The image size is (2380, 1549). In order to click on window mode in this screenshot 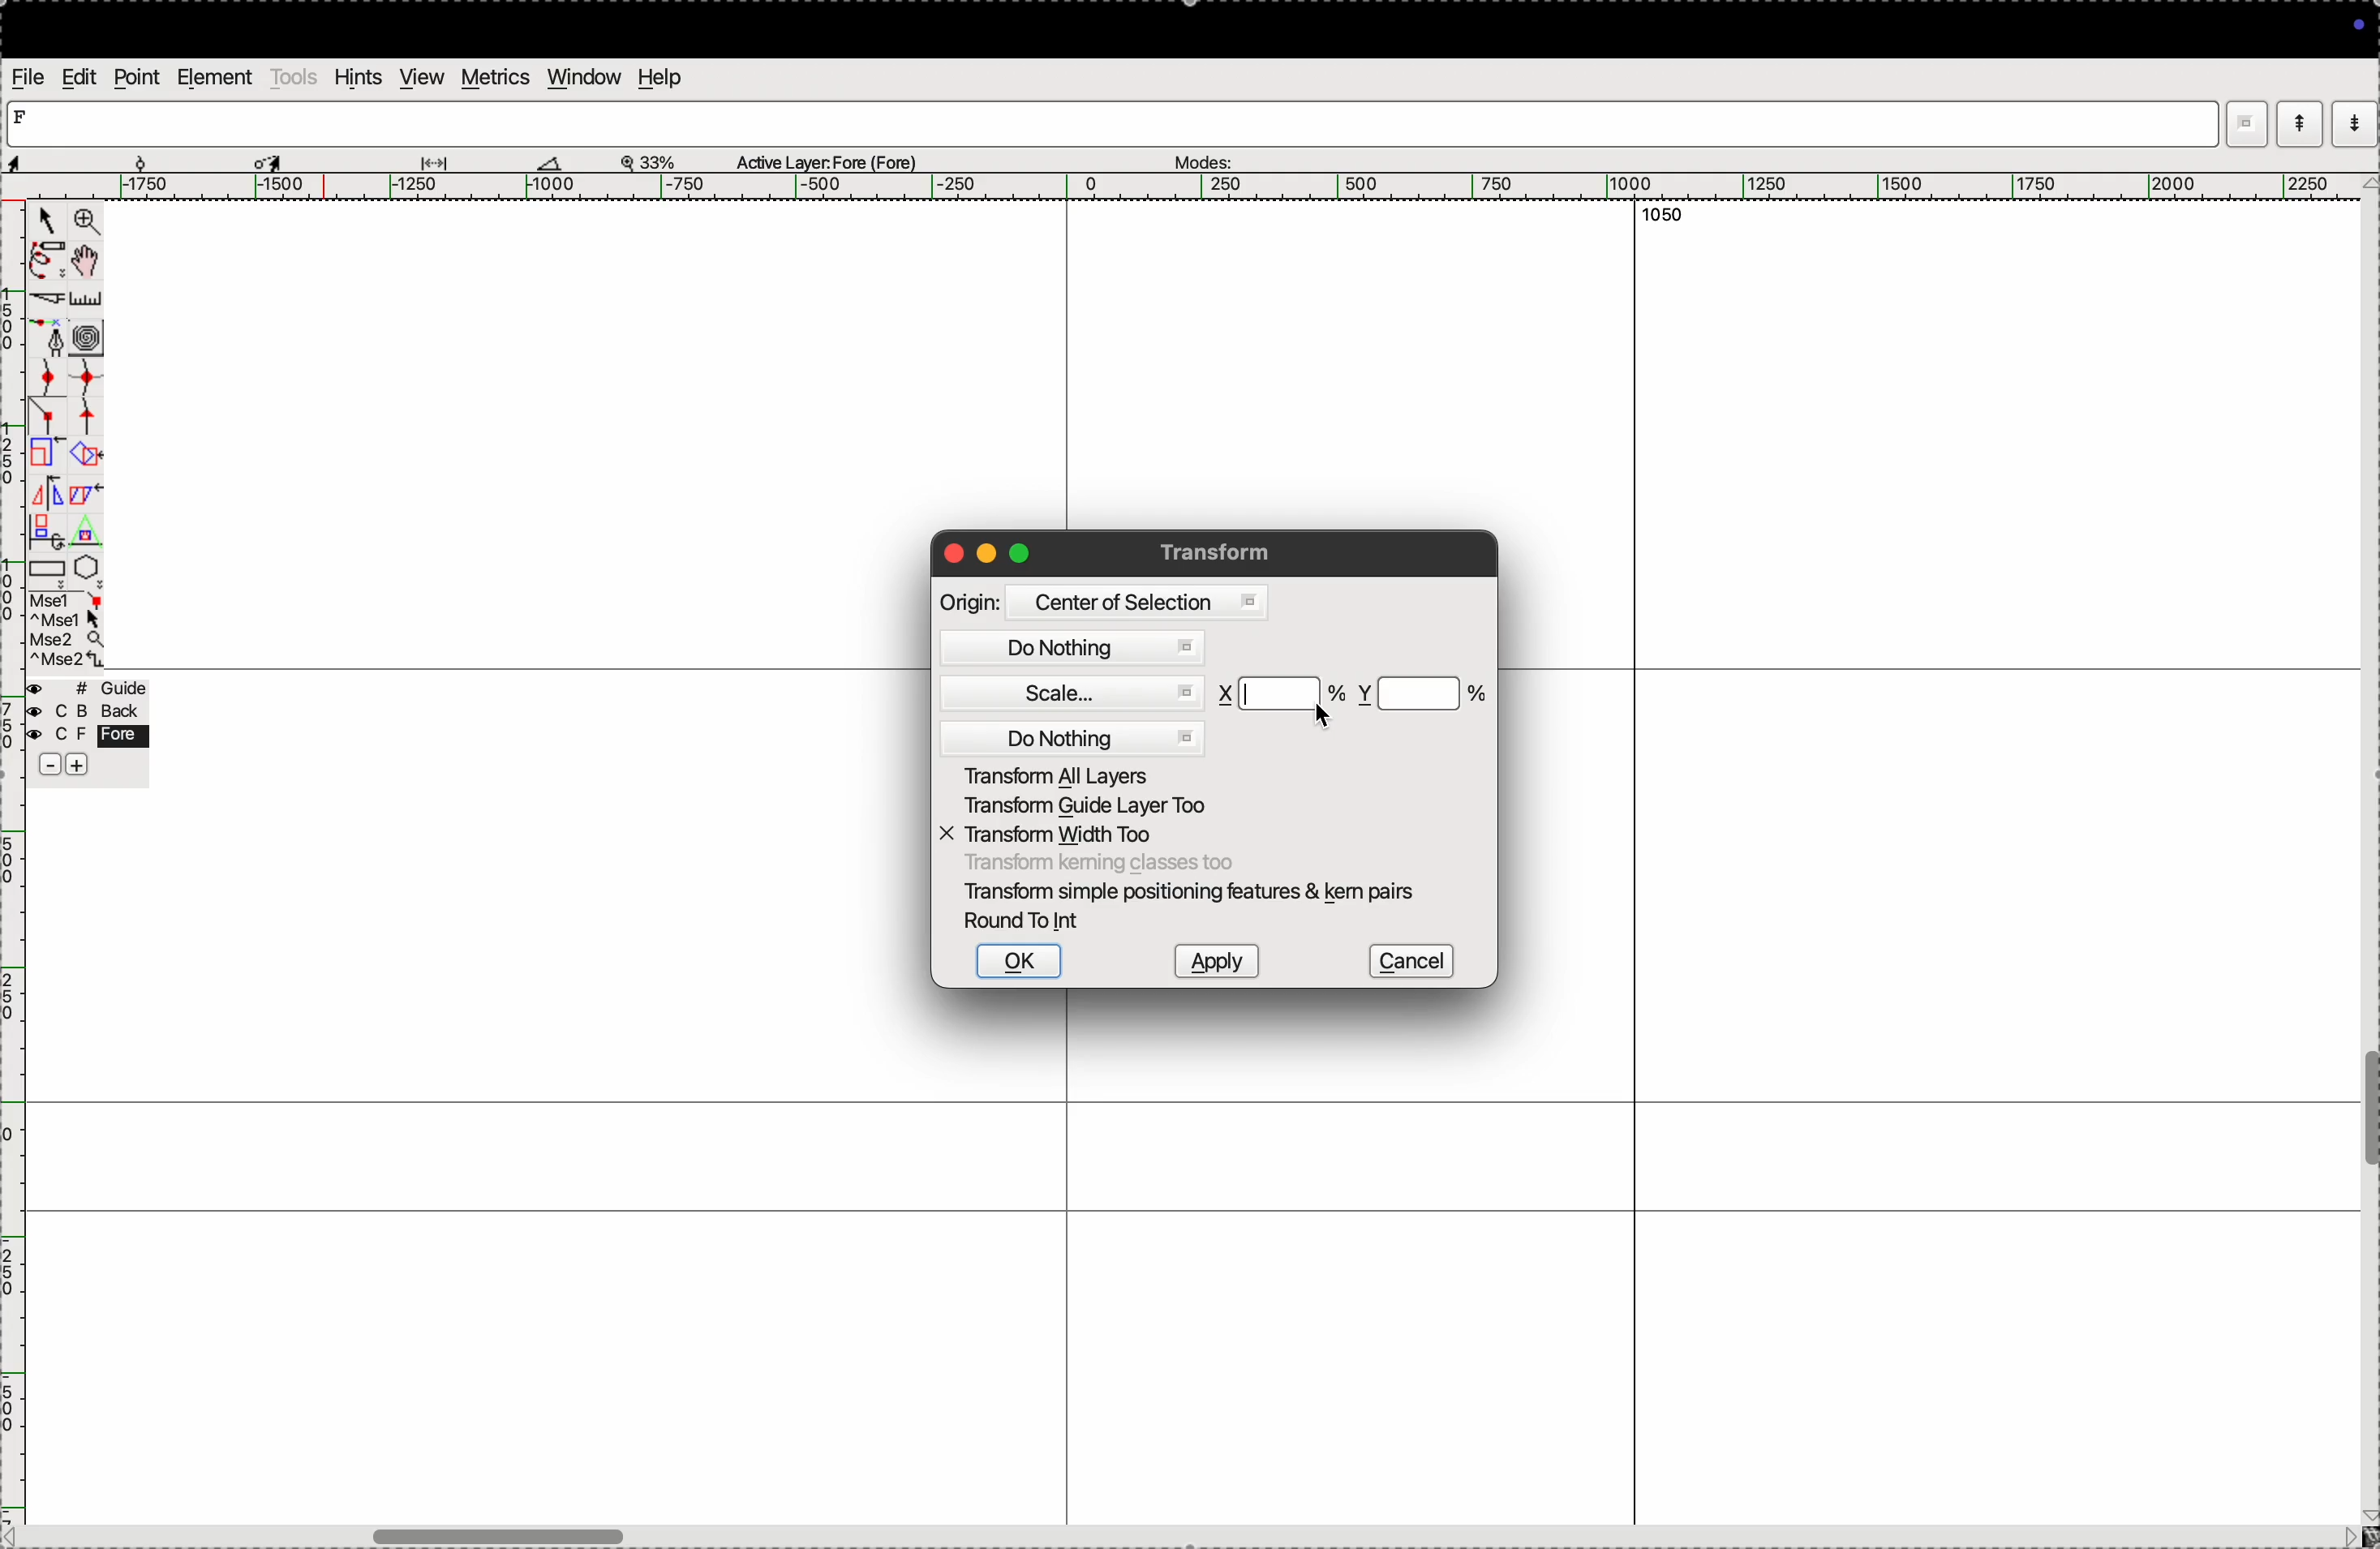, I will do `click(2247, 126)`.